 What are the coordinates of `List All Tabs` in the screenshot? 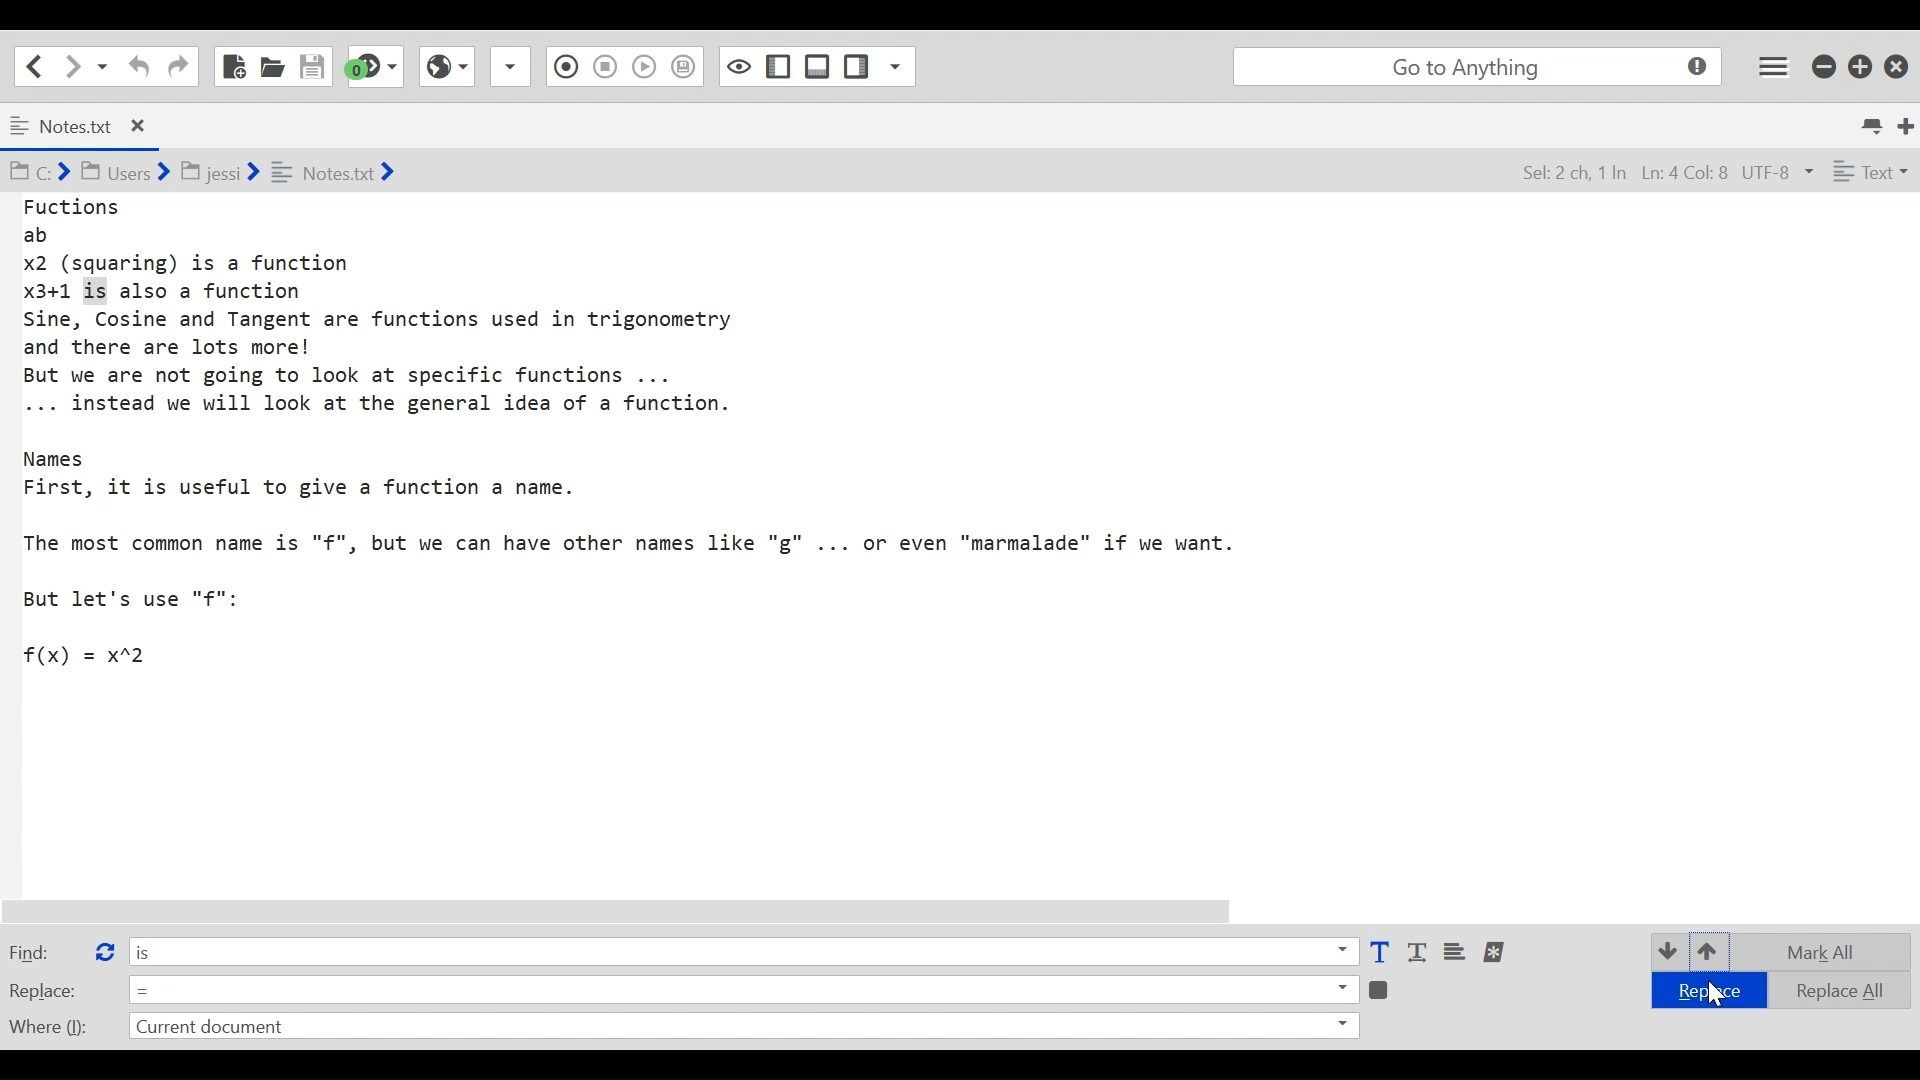 It's located at (1874, 123).